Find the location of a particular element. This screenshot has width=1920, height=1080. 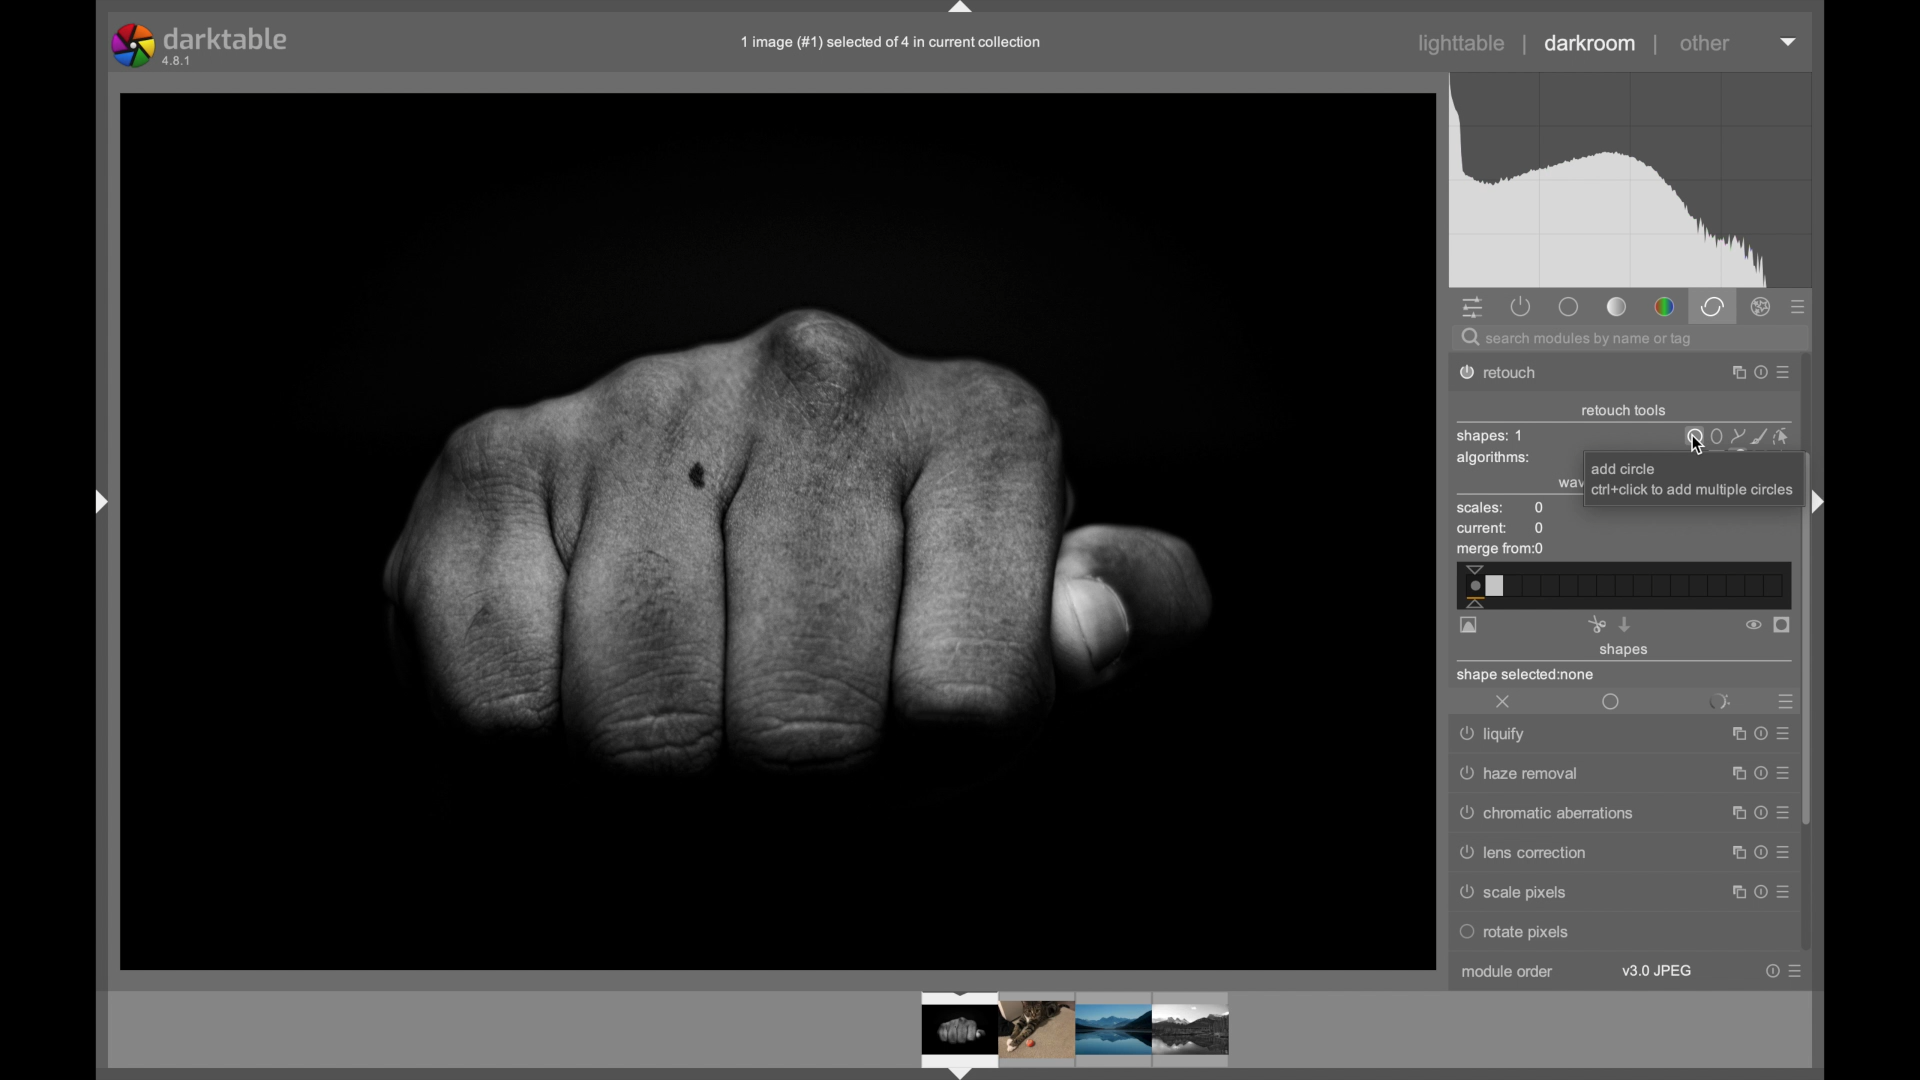

display wavelet scale is located at coordinates (1469, 626).